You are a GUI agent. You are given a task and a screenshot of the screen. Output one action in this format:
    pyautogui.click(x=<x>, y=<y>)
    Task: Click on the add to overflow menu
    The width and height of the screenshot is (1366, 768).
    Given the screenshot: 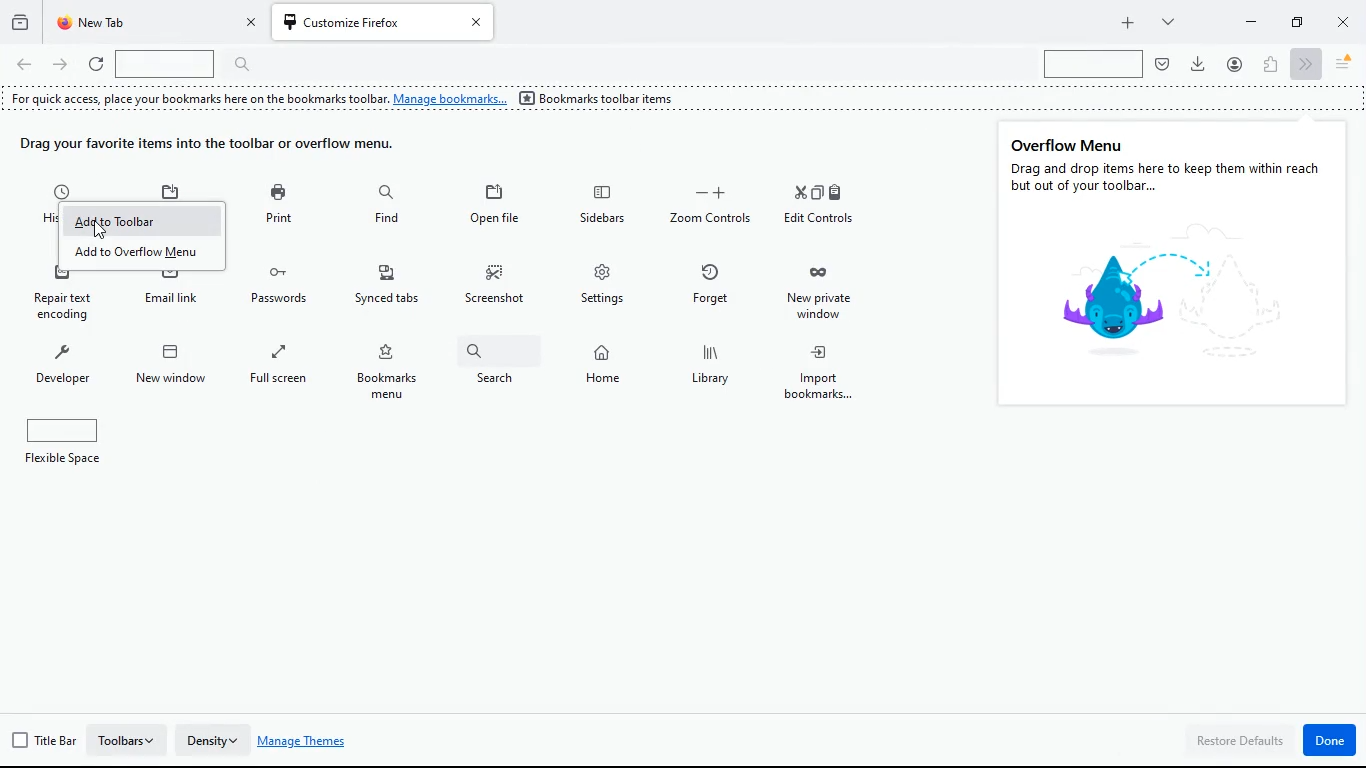 What is the action you would take?
    pyautogui.click(x=146, y=255)
    